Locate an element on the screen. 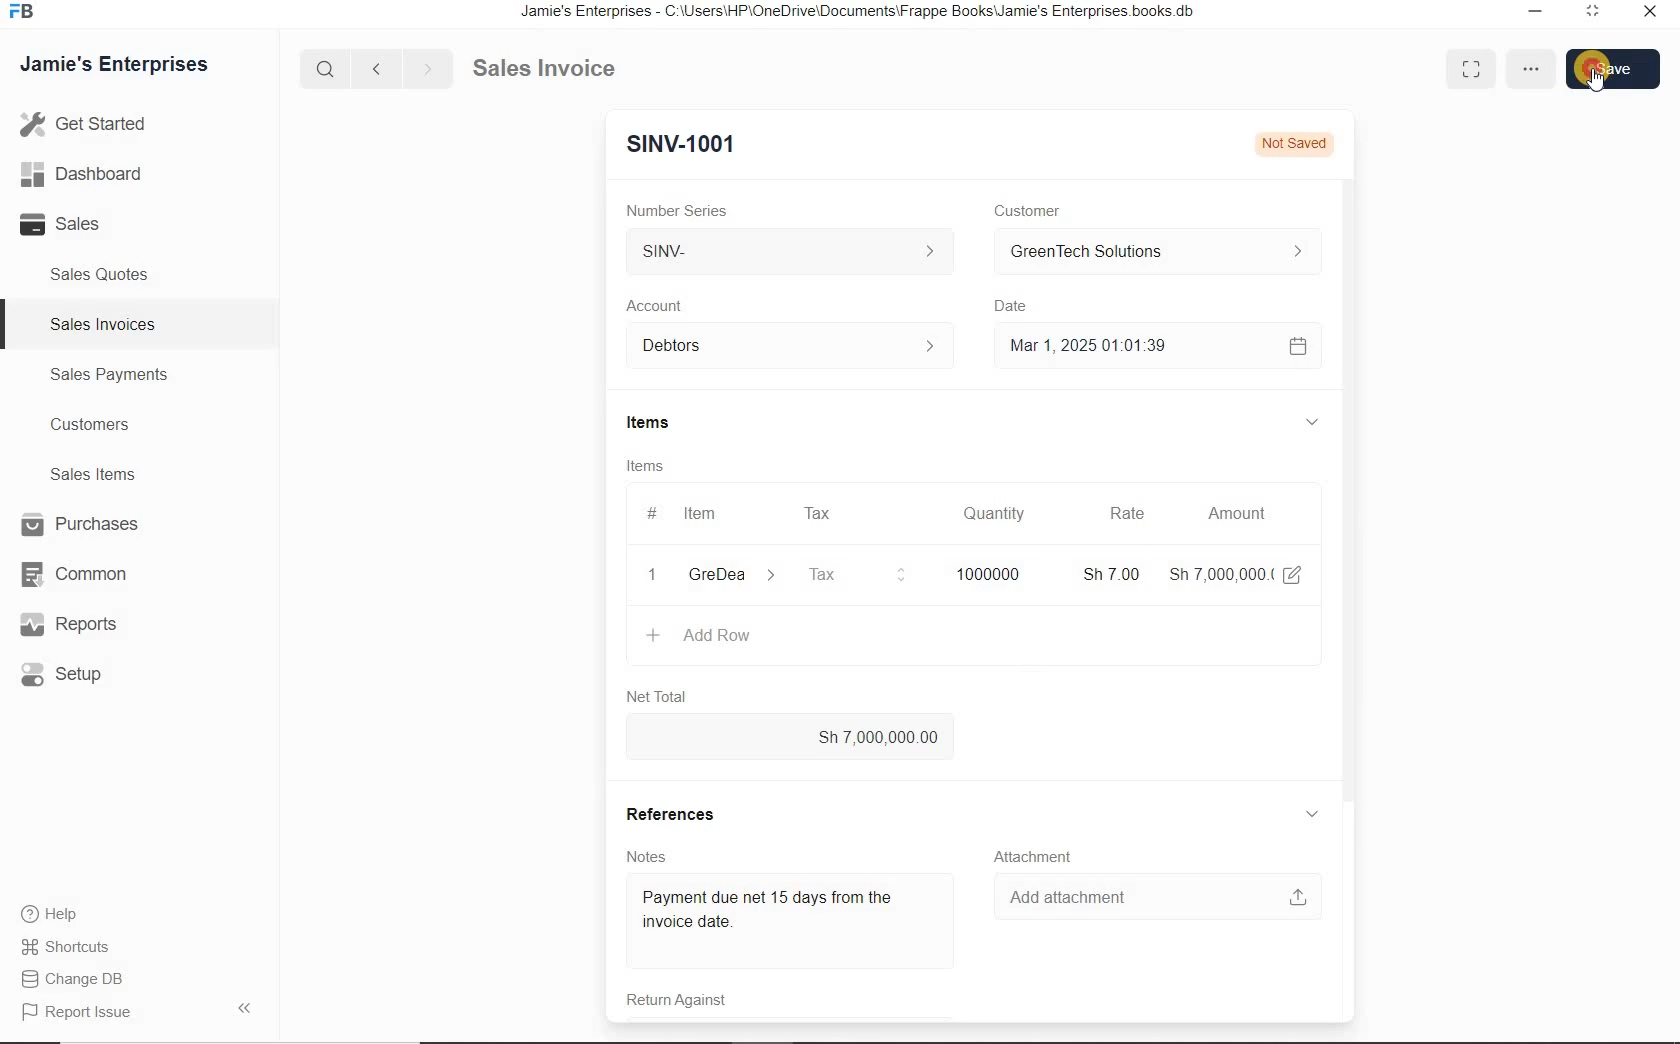 The height and width of the screenshot is (1044, 1680). Jamie's Enterprises is located at coordinates (112, 65).